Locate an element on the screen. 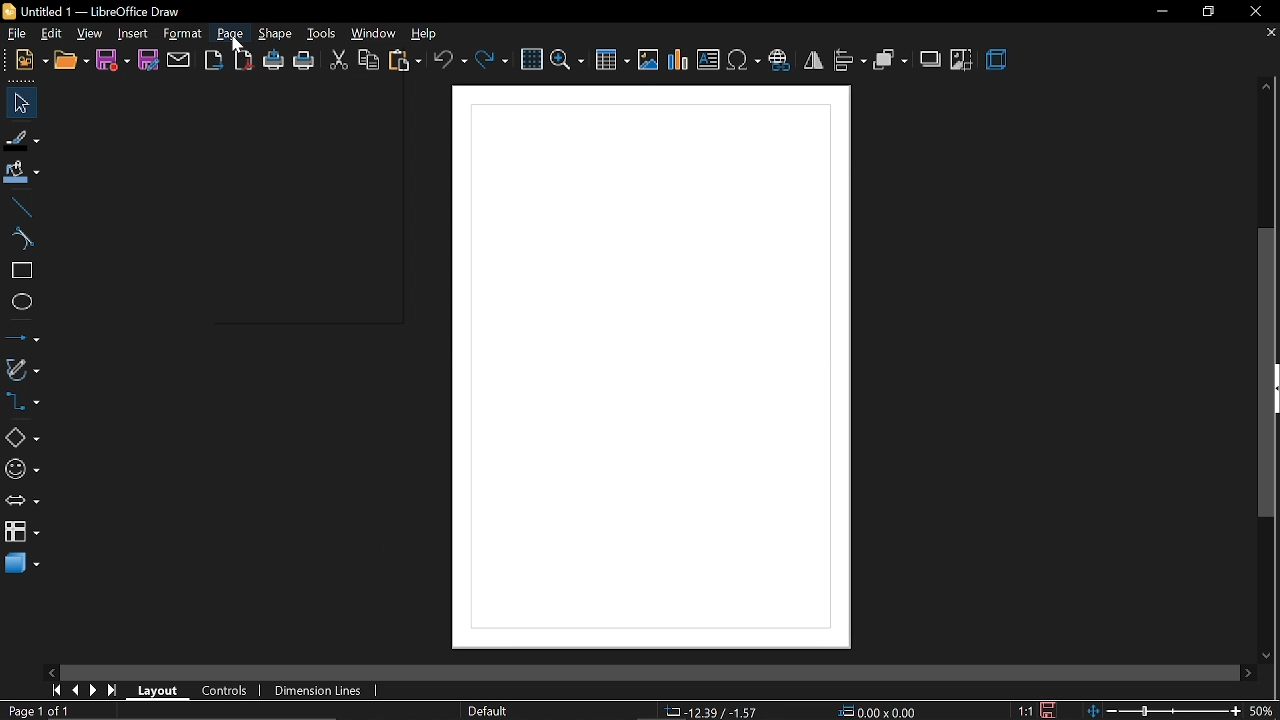  insert is located at coordinates (130, 33).